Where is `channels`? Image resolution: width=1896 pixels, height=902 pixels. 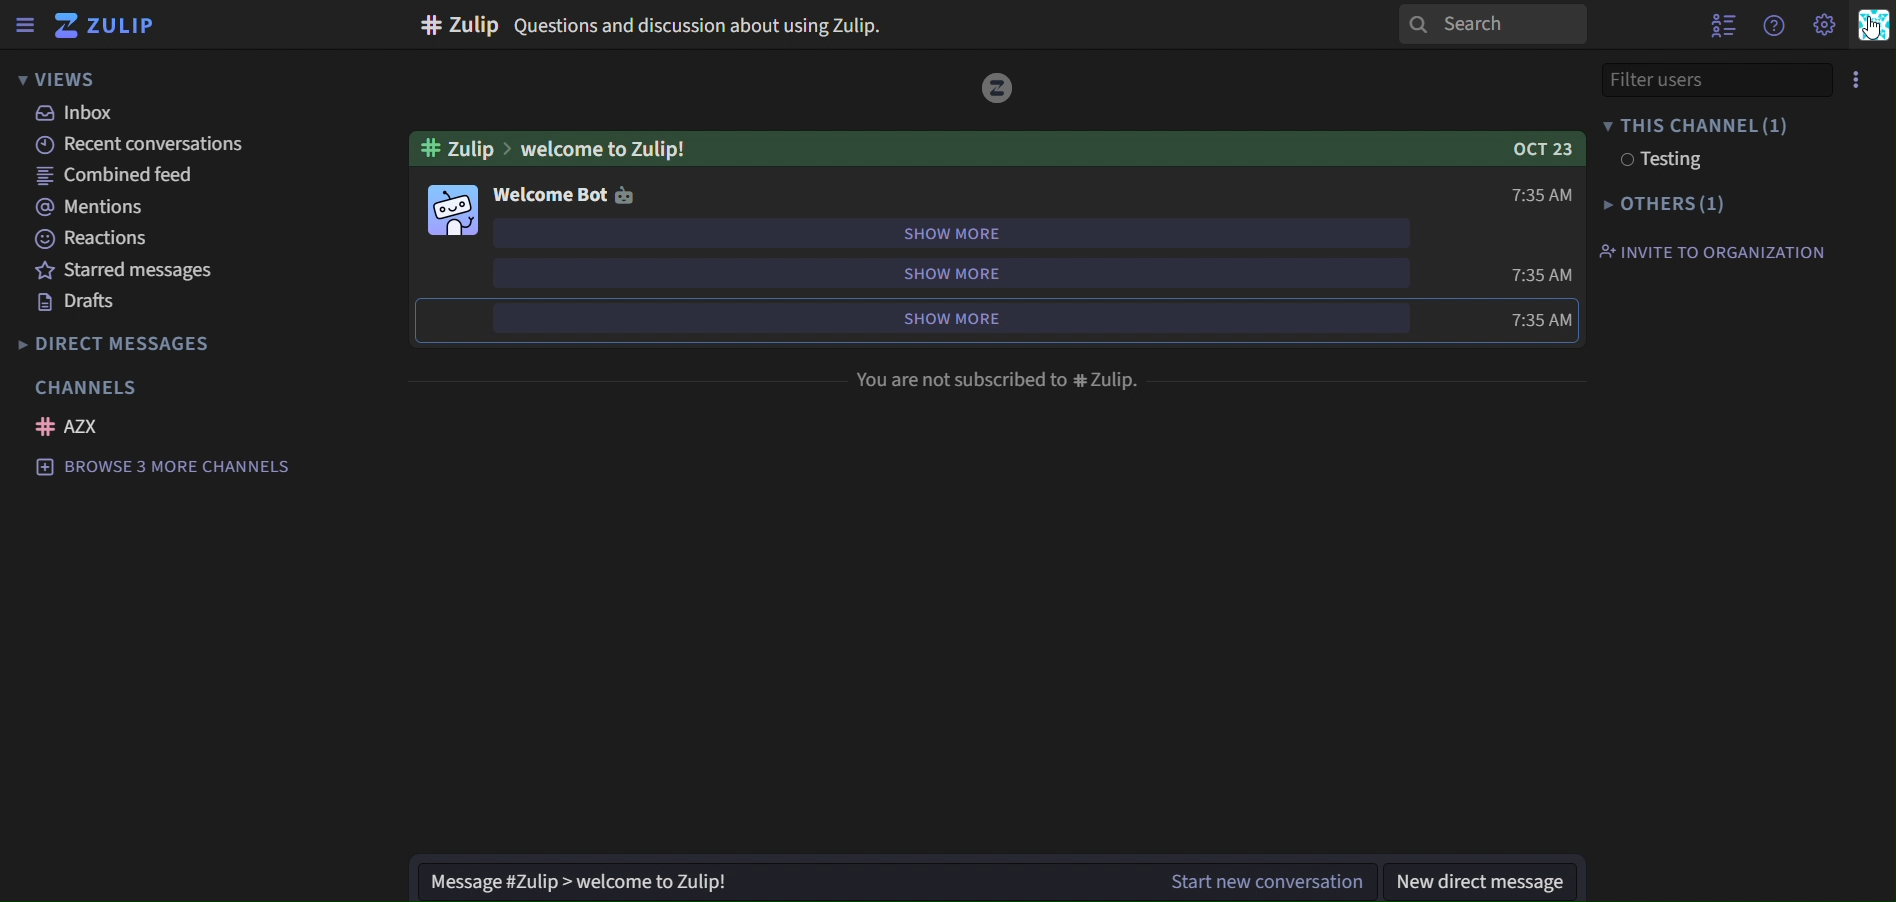 channels is located at coordinates (95, 389).